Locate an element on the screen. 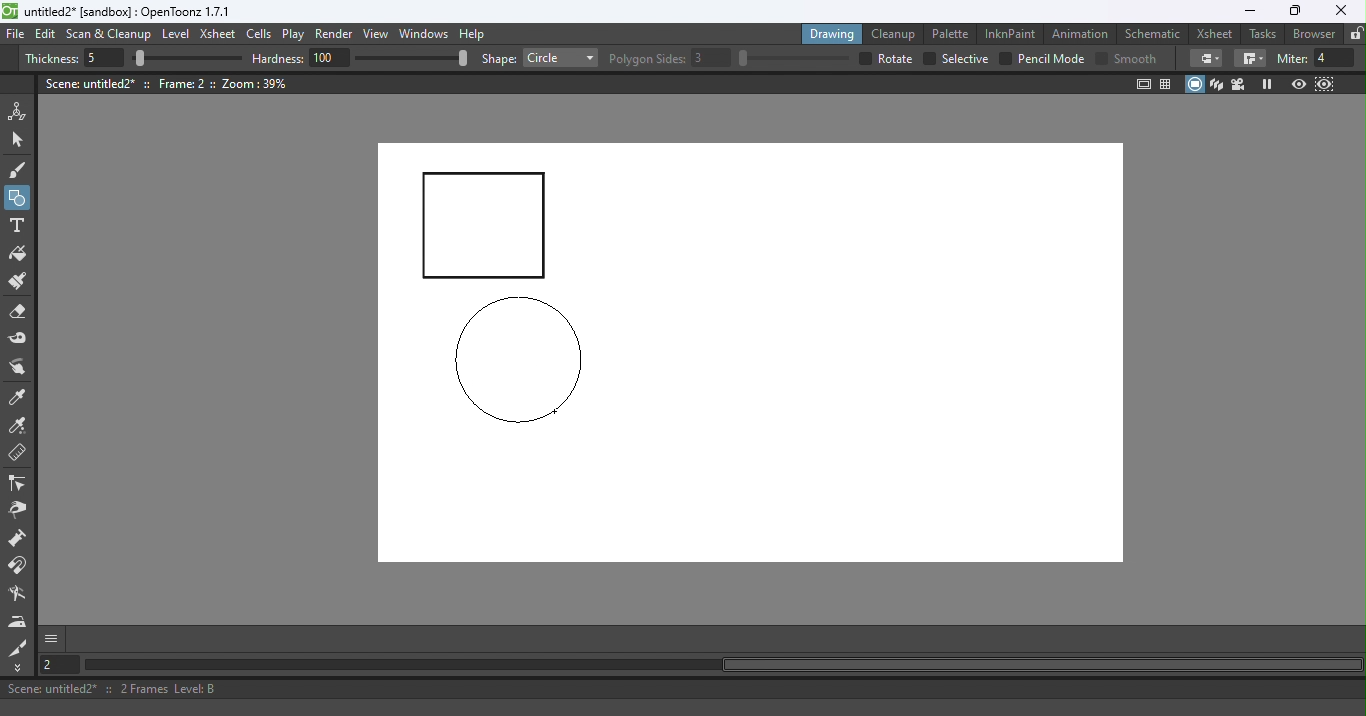 The height and width of the screenshot is (716, 1366). Help is located at coordinates (475, 33).